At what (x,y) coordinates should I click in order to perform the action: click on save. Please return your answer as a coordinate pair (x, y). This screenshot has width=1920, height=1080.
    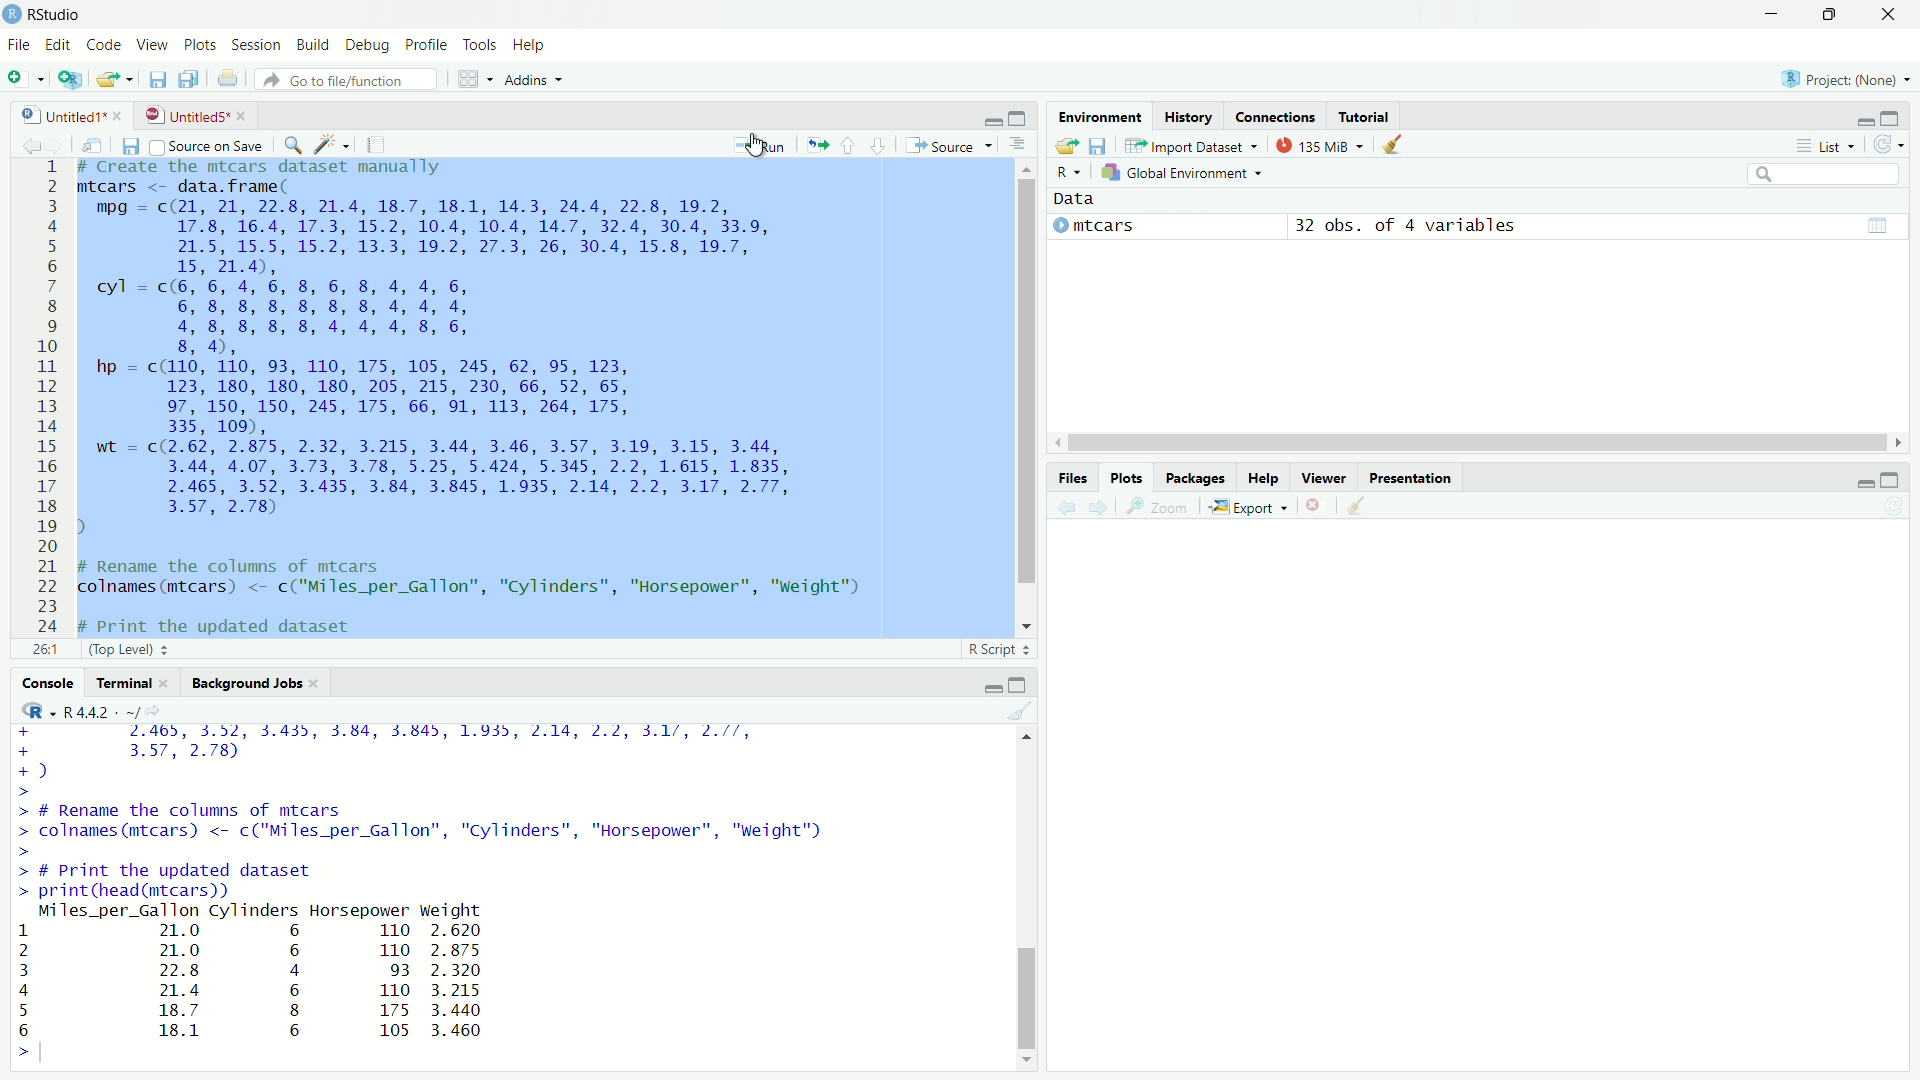
    Looking at the image, I should click on (129, 144).